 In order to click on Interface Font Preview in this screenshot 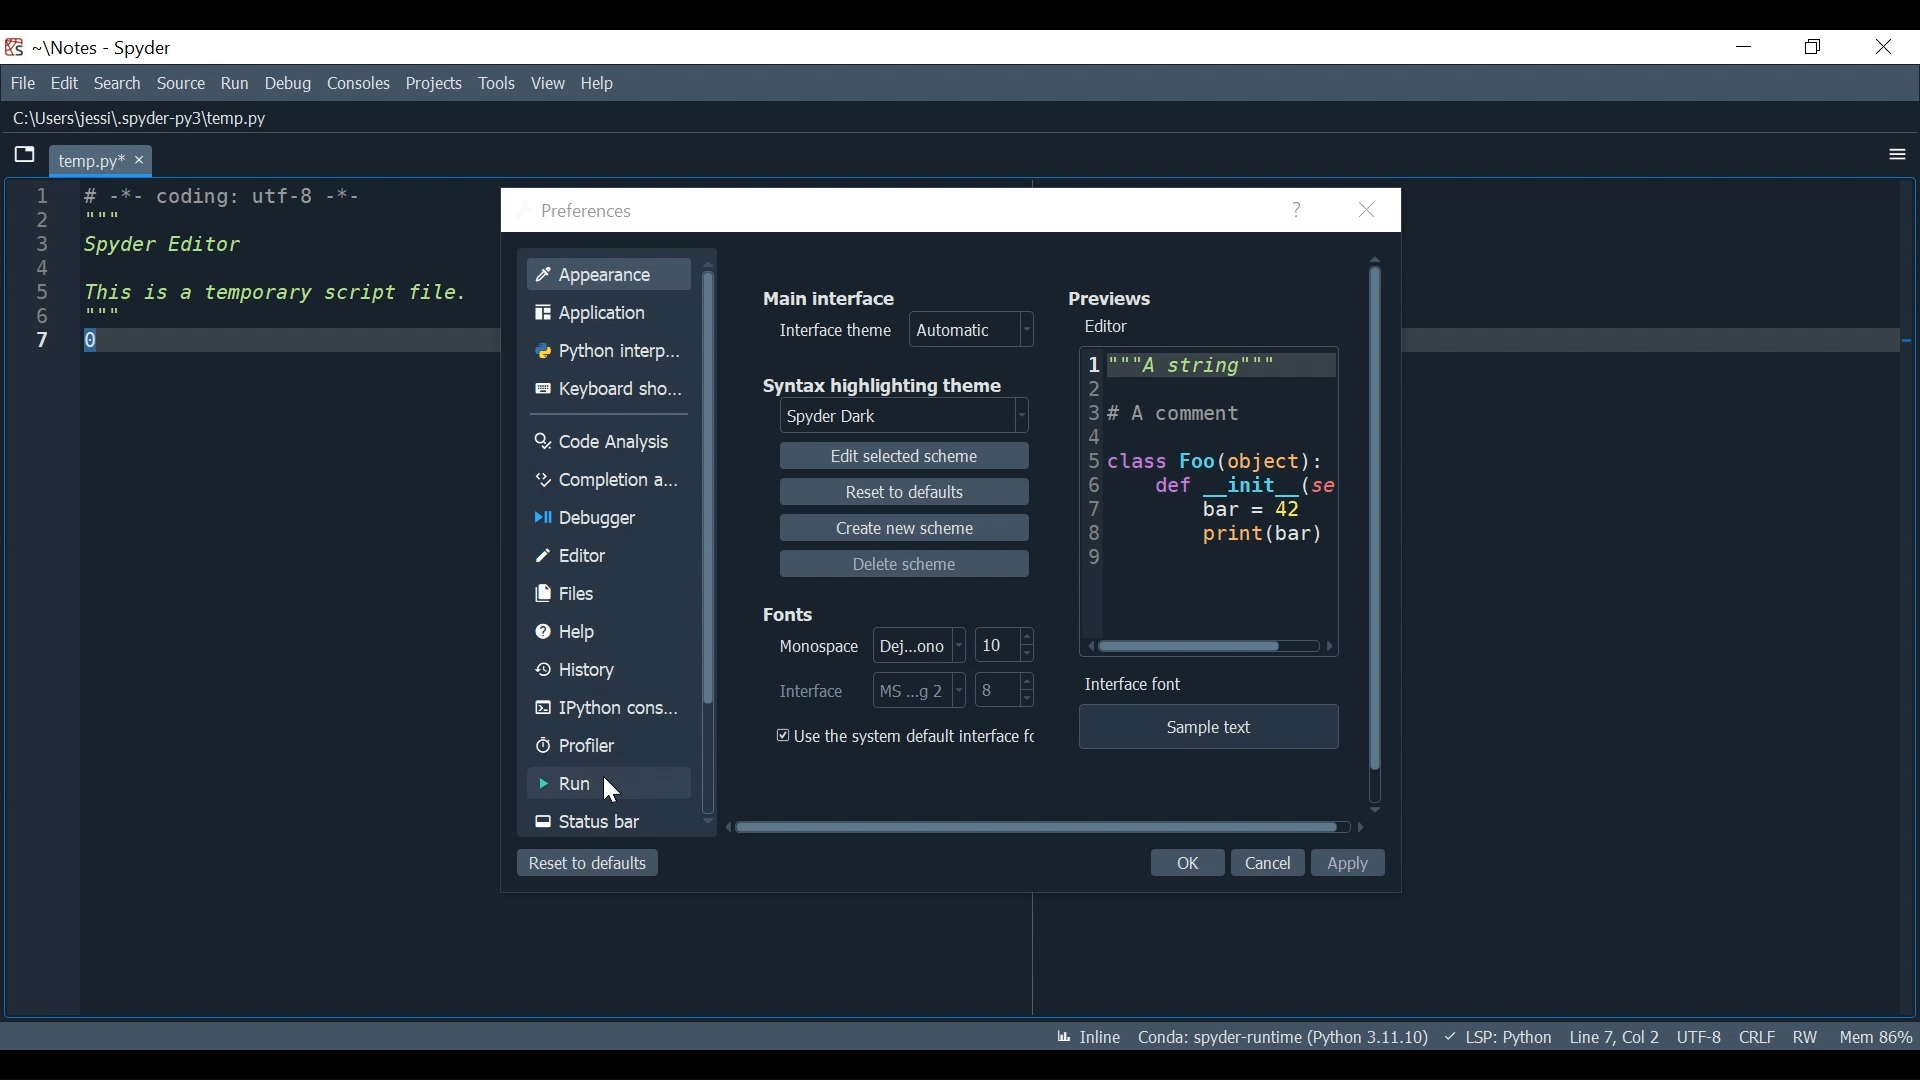, I will do `click(1211, 728)`.